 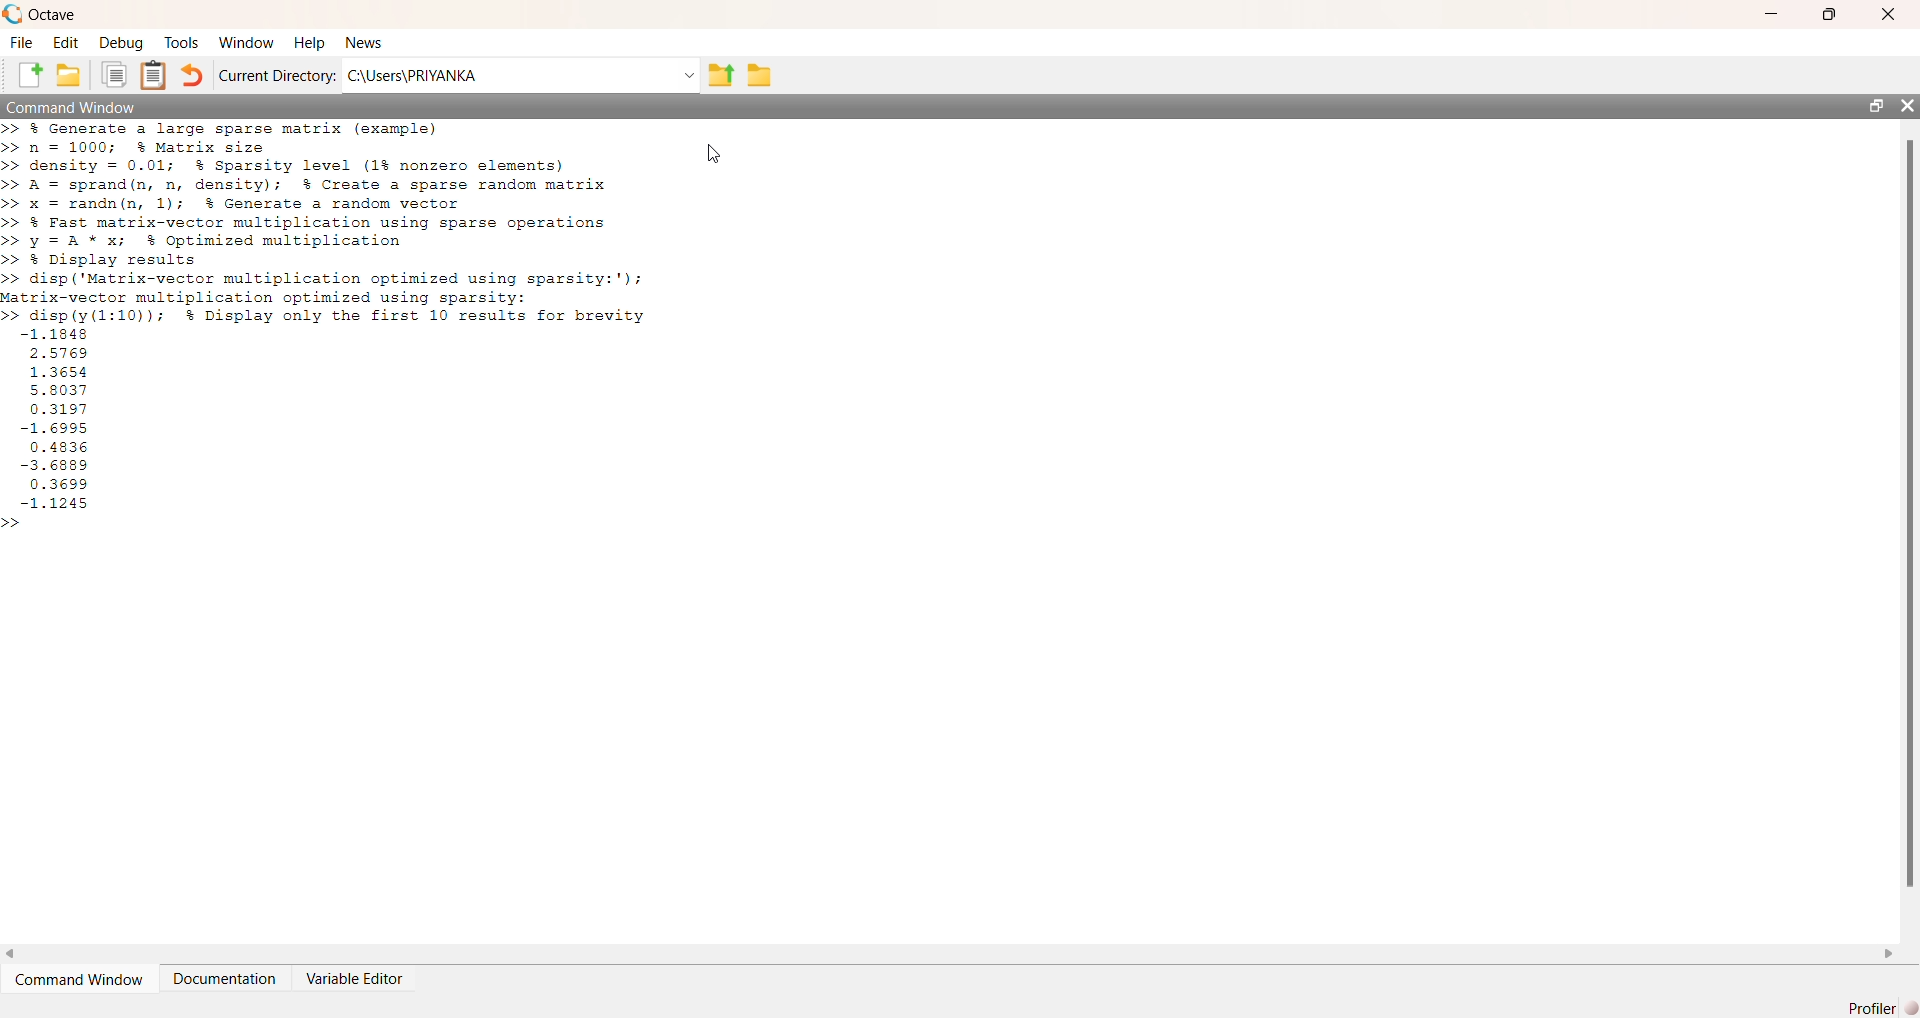 I want to click on enter directory name, so click(x=521, y=76).